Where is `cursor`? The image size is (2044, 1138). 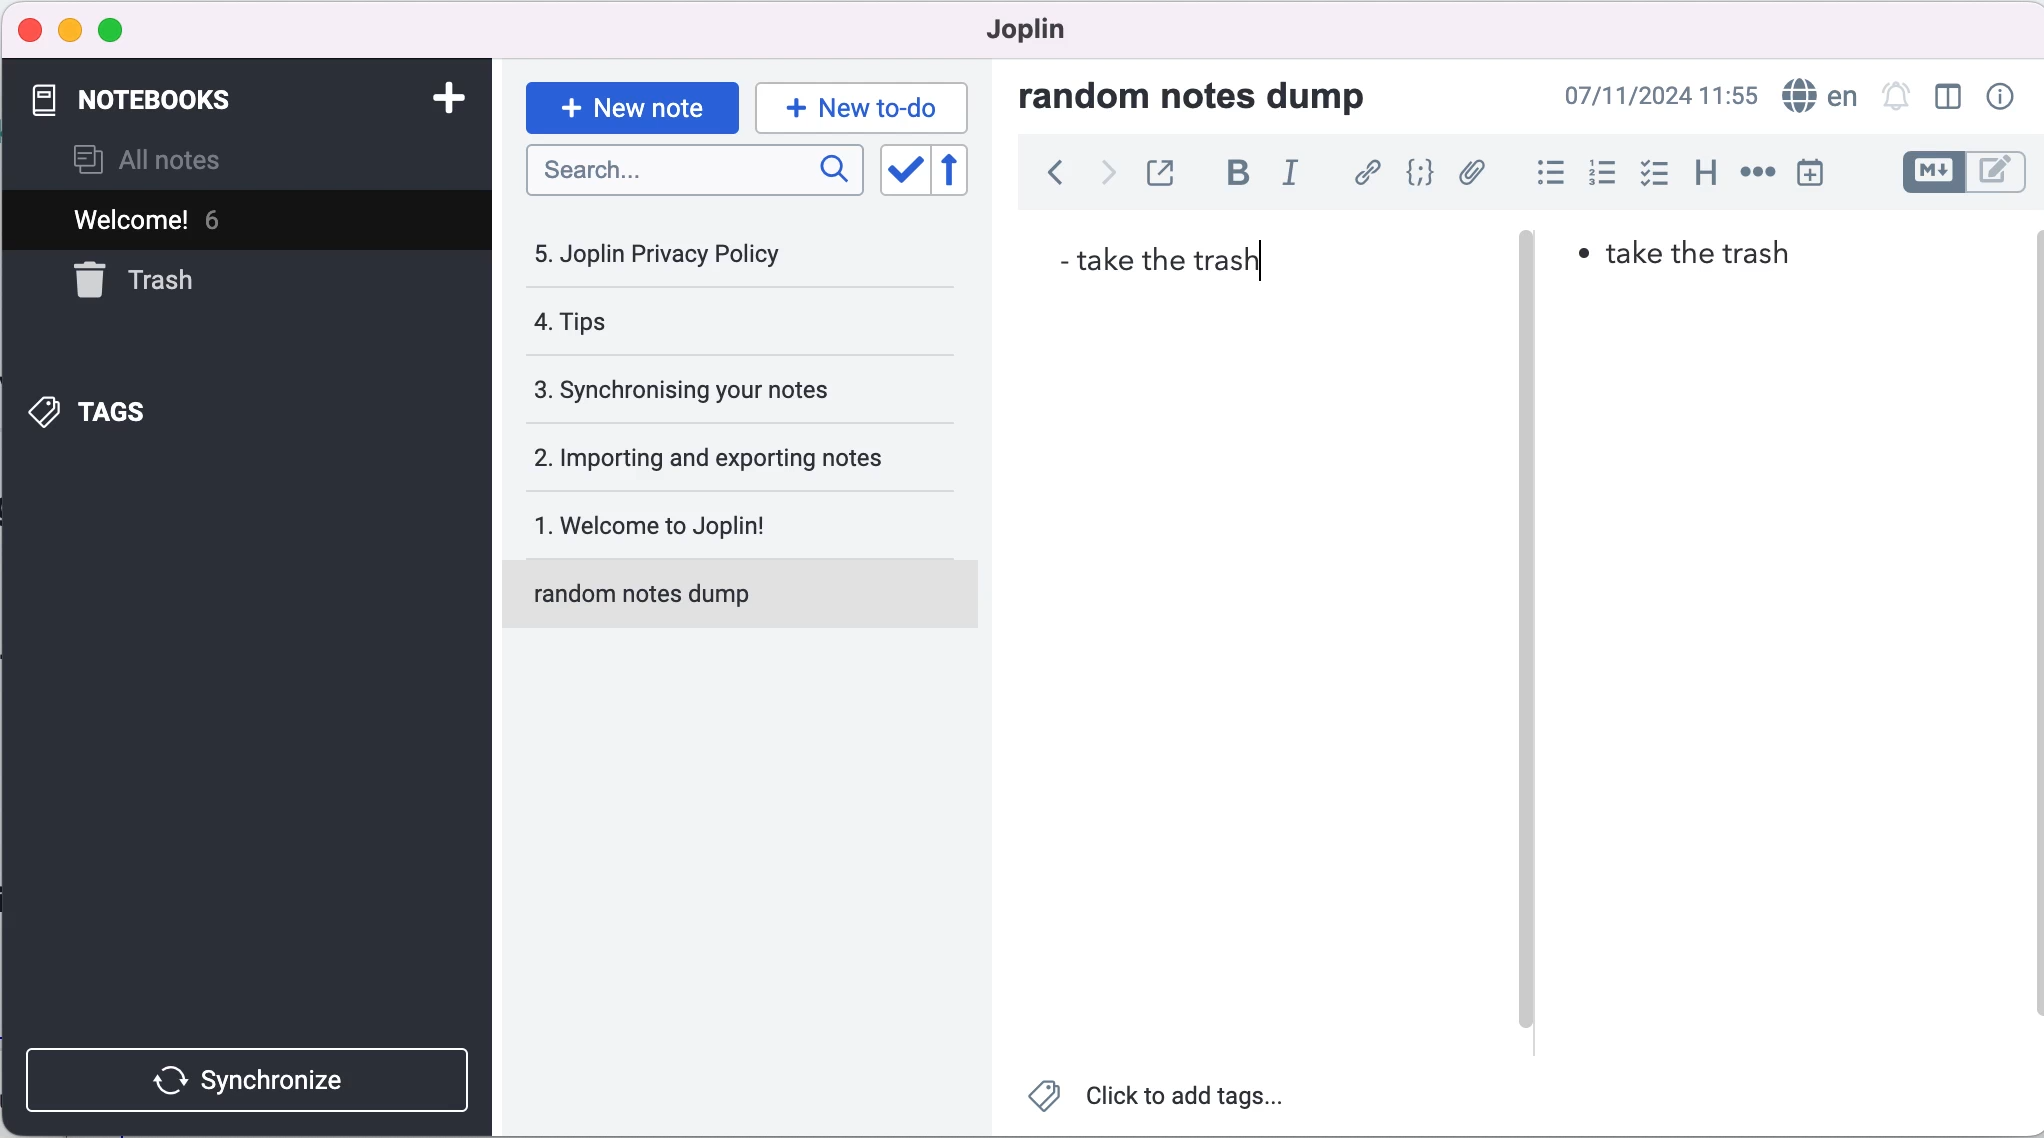 cursor is located at coordinates (1268, 262).